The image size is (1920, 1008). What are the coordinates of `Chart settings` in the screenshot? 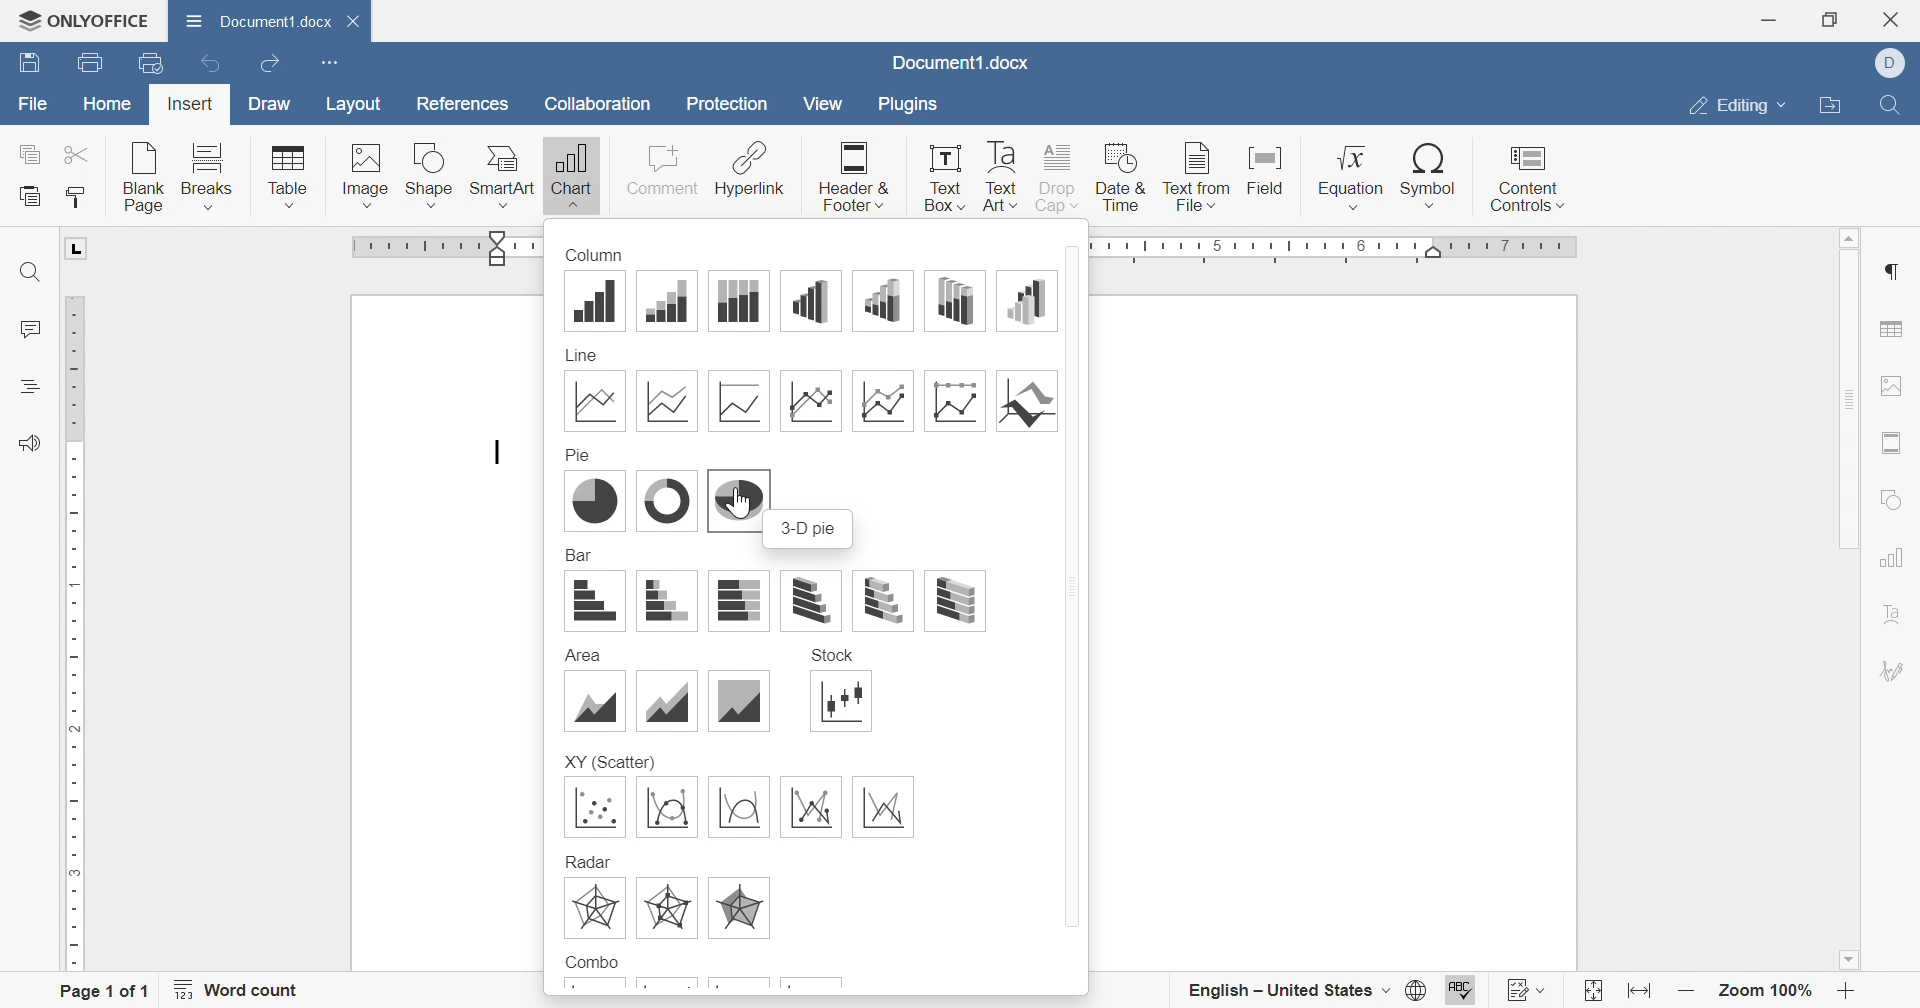 It's located at (1898, 557).